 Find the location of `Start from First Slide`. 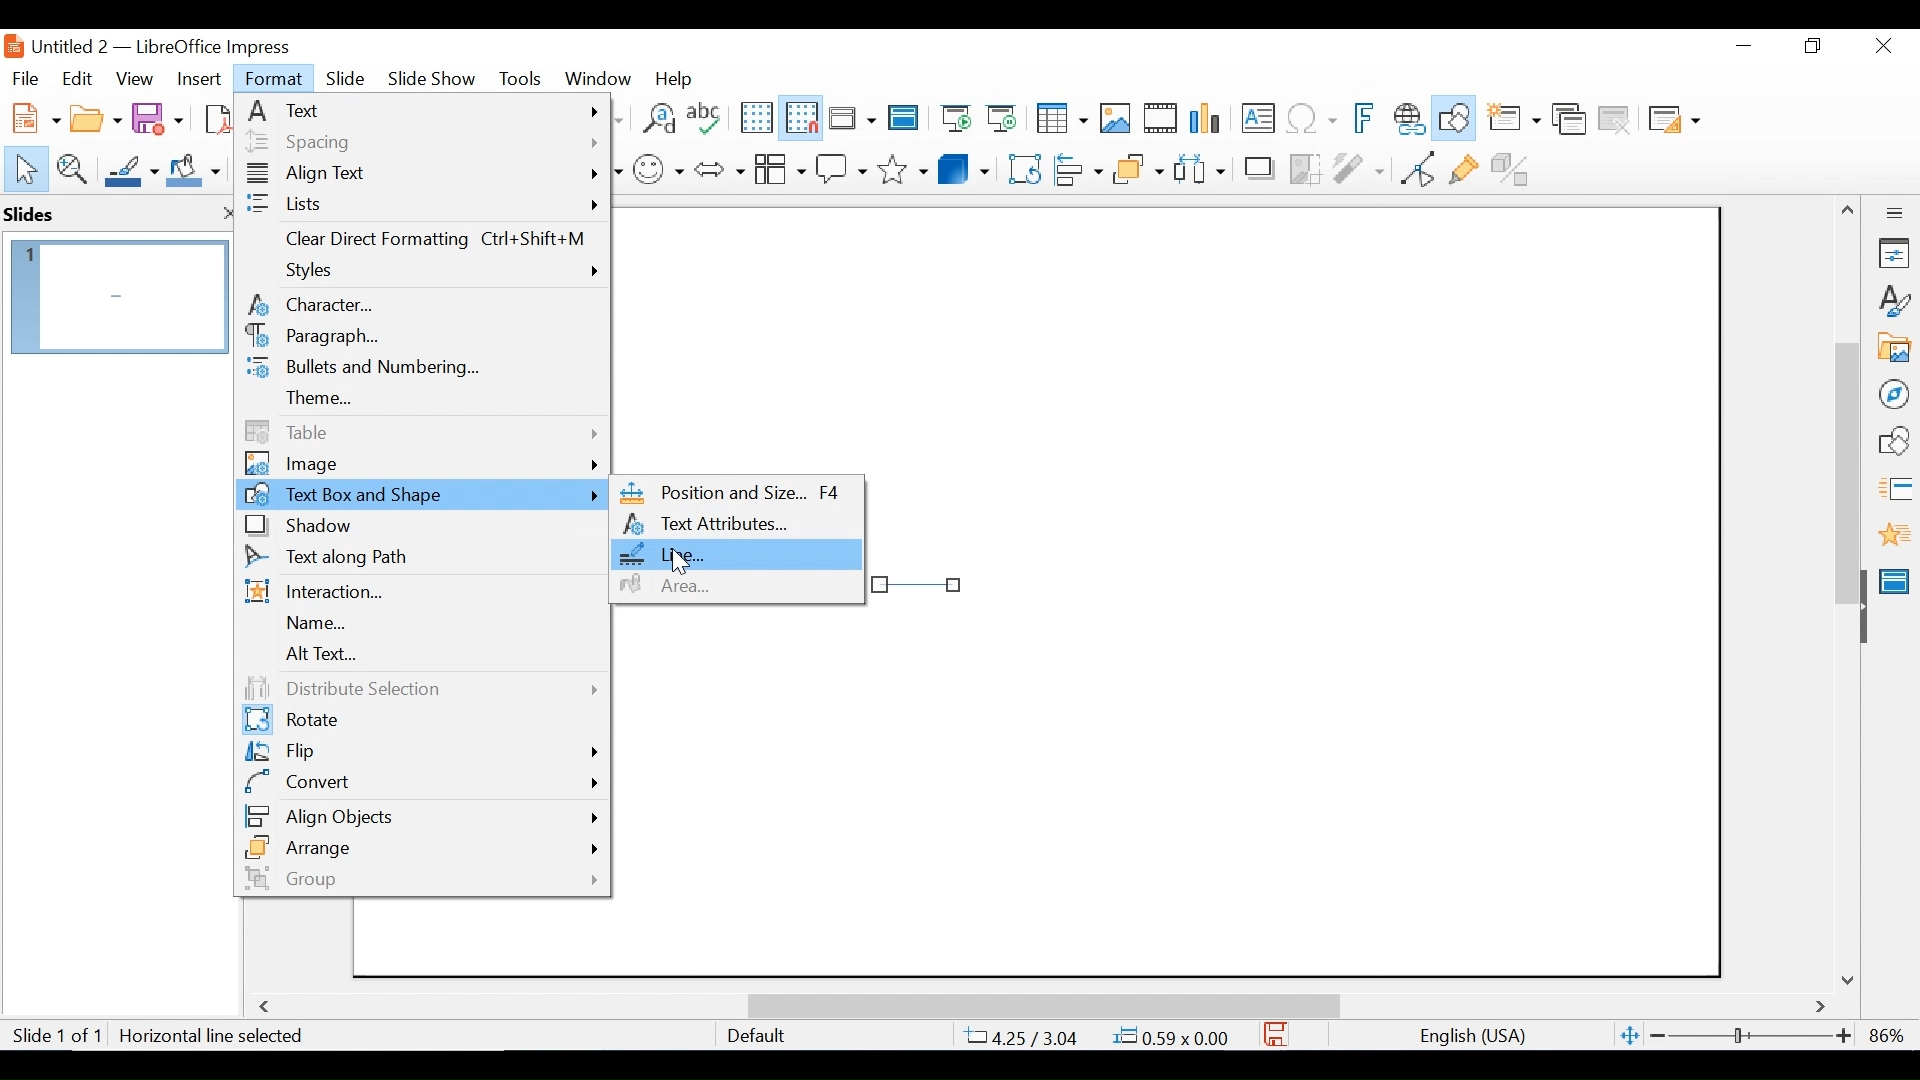

Start from First Slide is located at coordinates (953, 120).